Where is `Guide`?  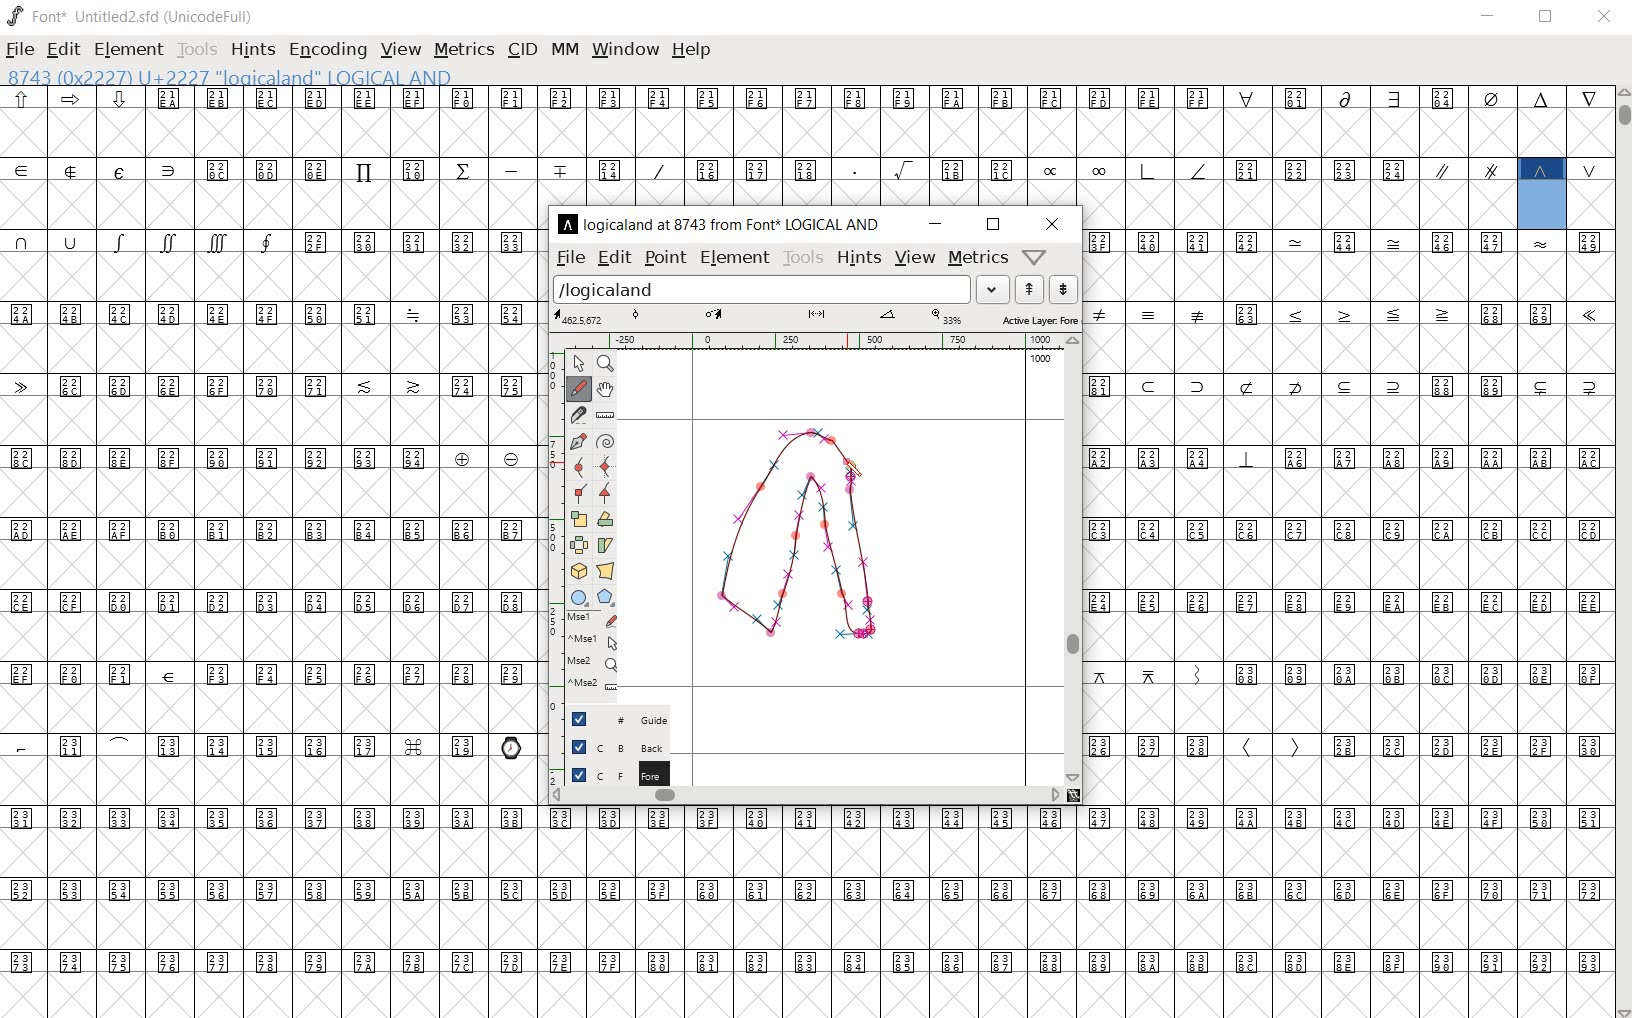 Guide is located at coordinates (615, 719).